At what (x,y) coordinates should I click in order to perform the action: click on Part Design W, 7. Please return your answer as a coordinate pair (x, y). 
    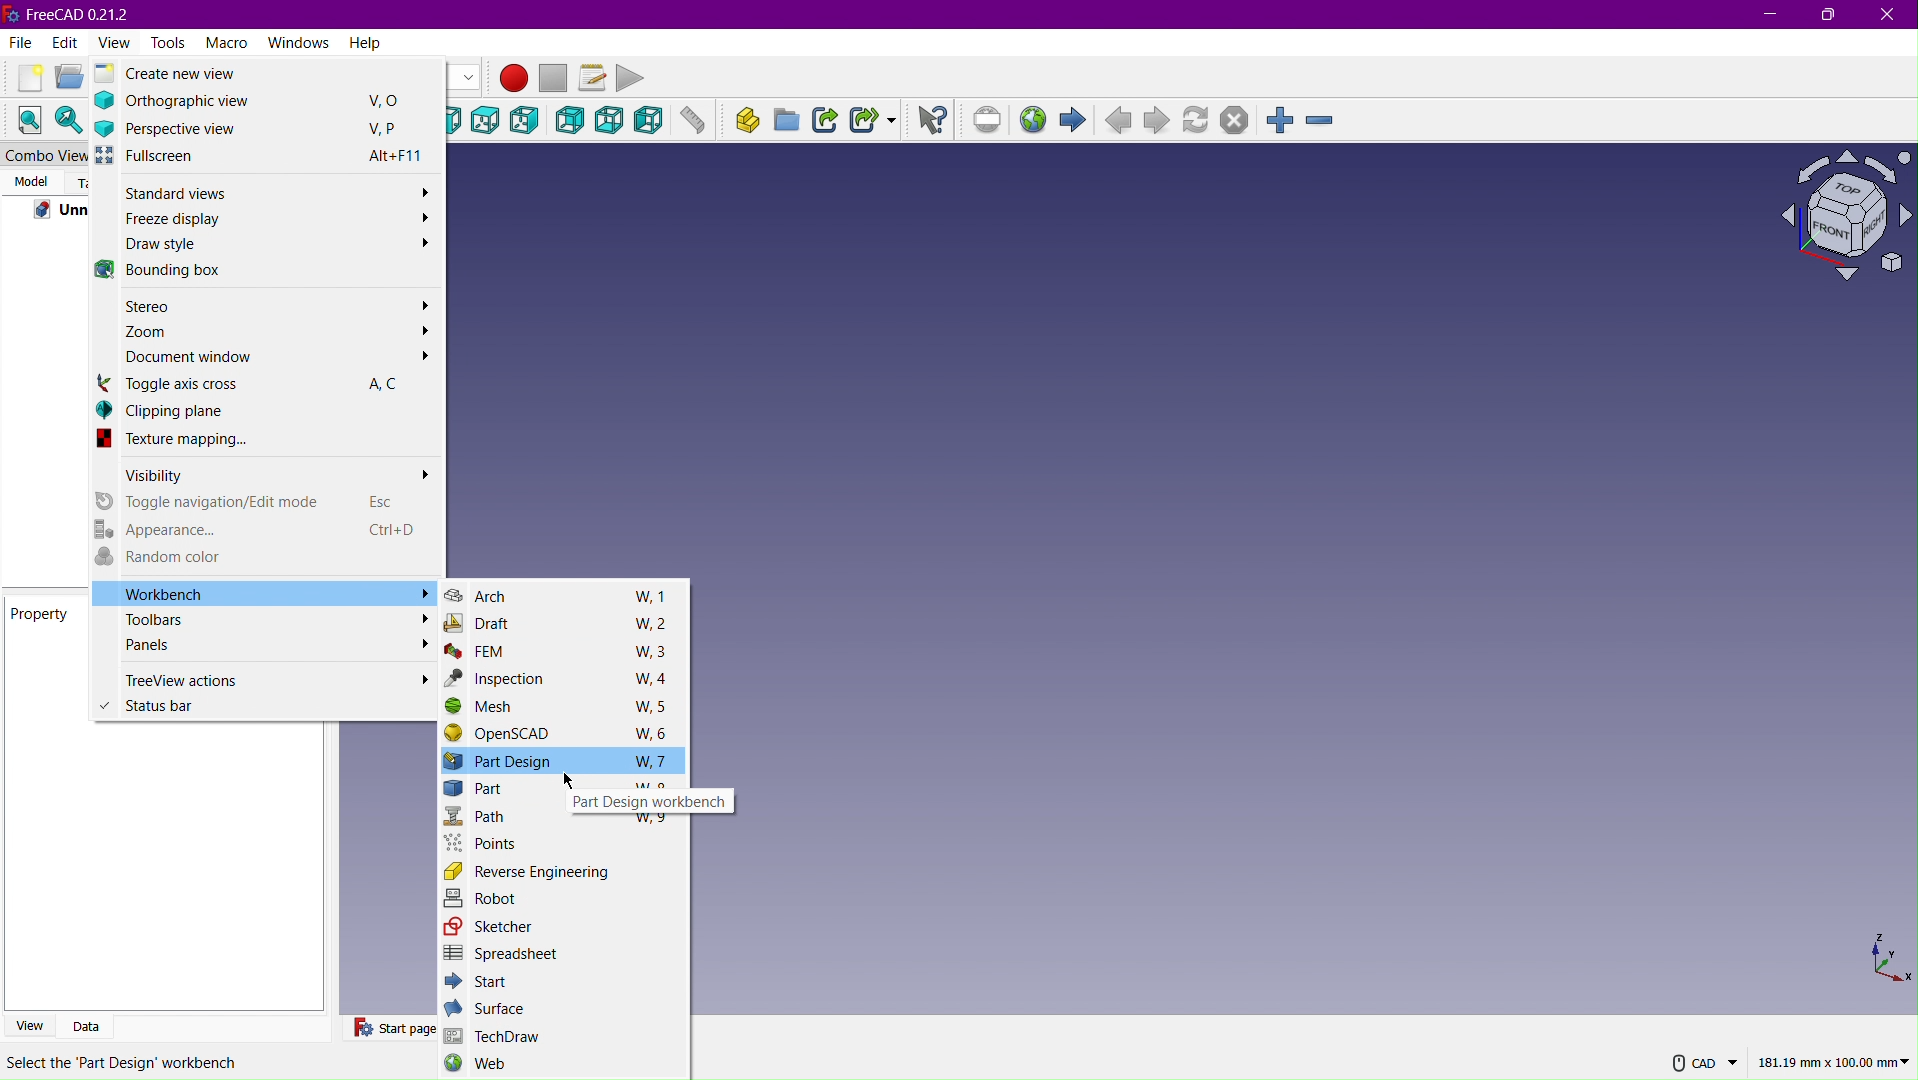
    Looking at the image, I should click on (565, 764).